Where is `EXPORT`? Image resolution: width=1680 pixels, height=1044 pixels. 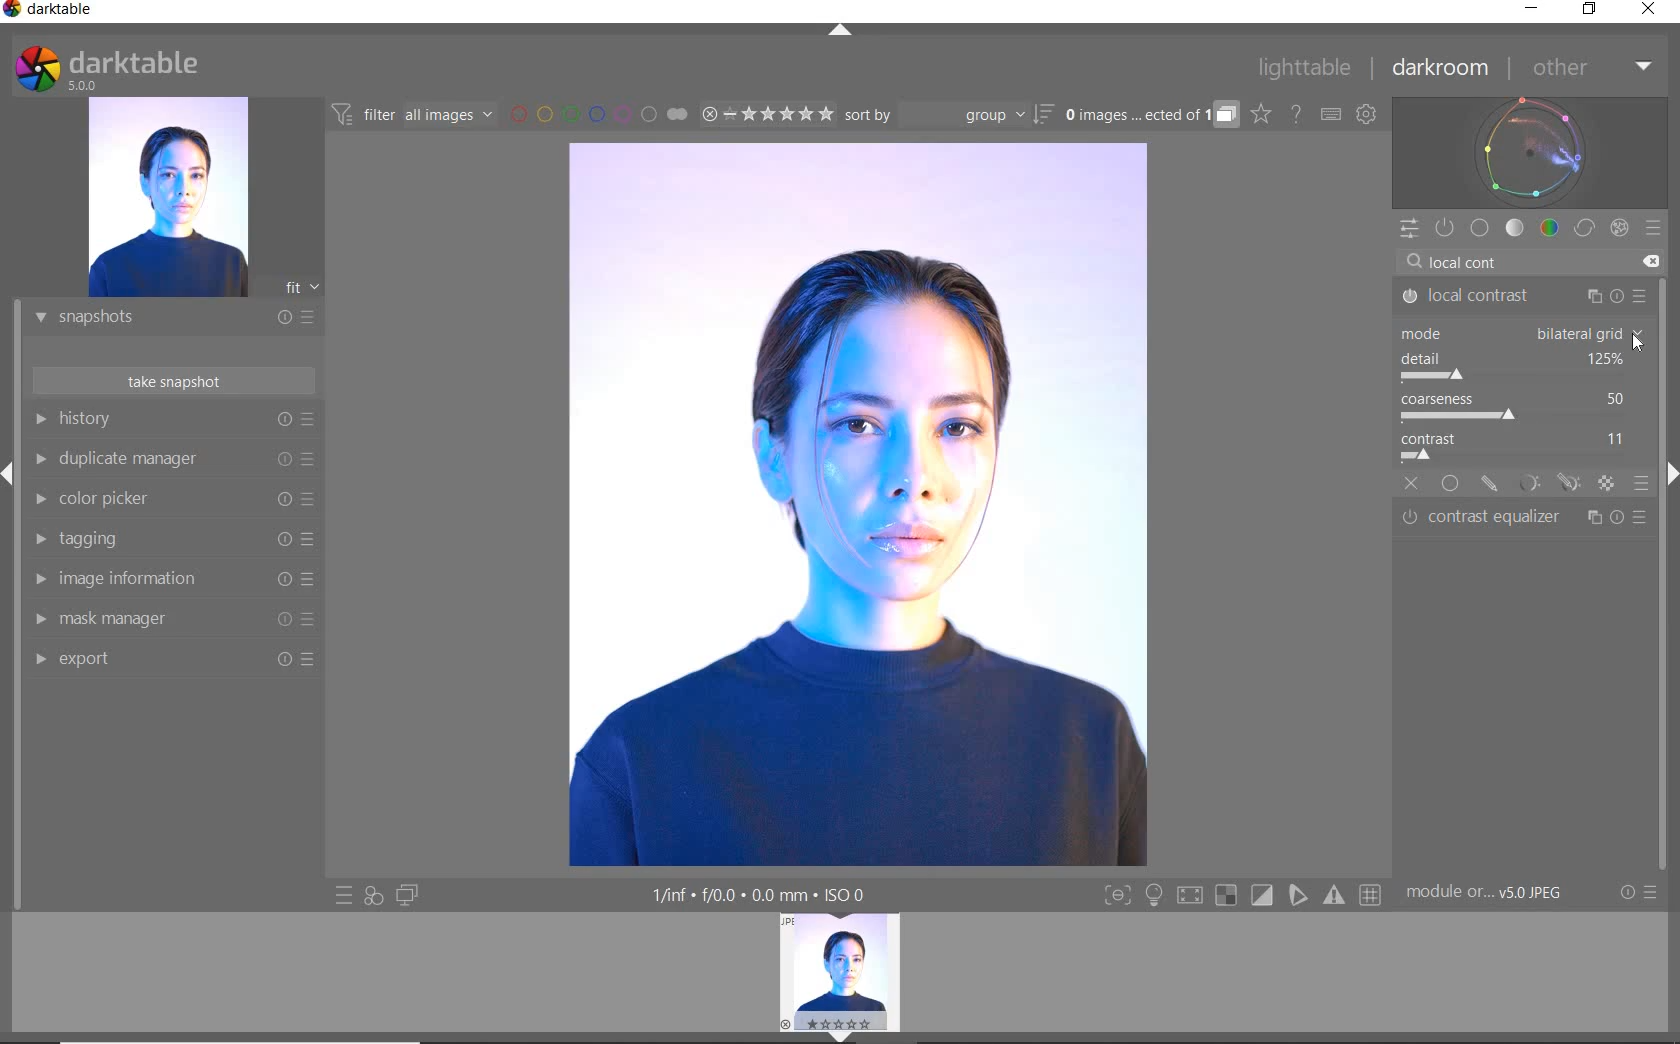
EXPORT is located at coordinates (167, 658).